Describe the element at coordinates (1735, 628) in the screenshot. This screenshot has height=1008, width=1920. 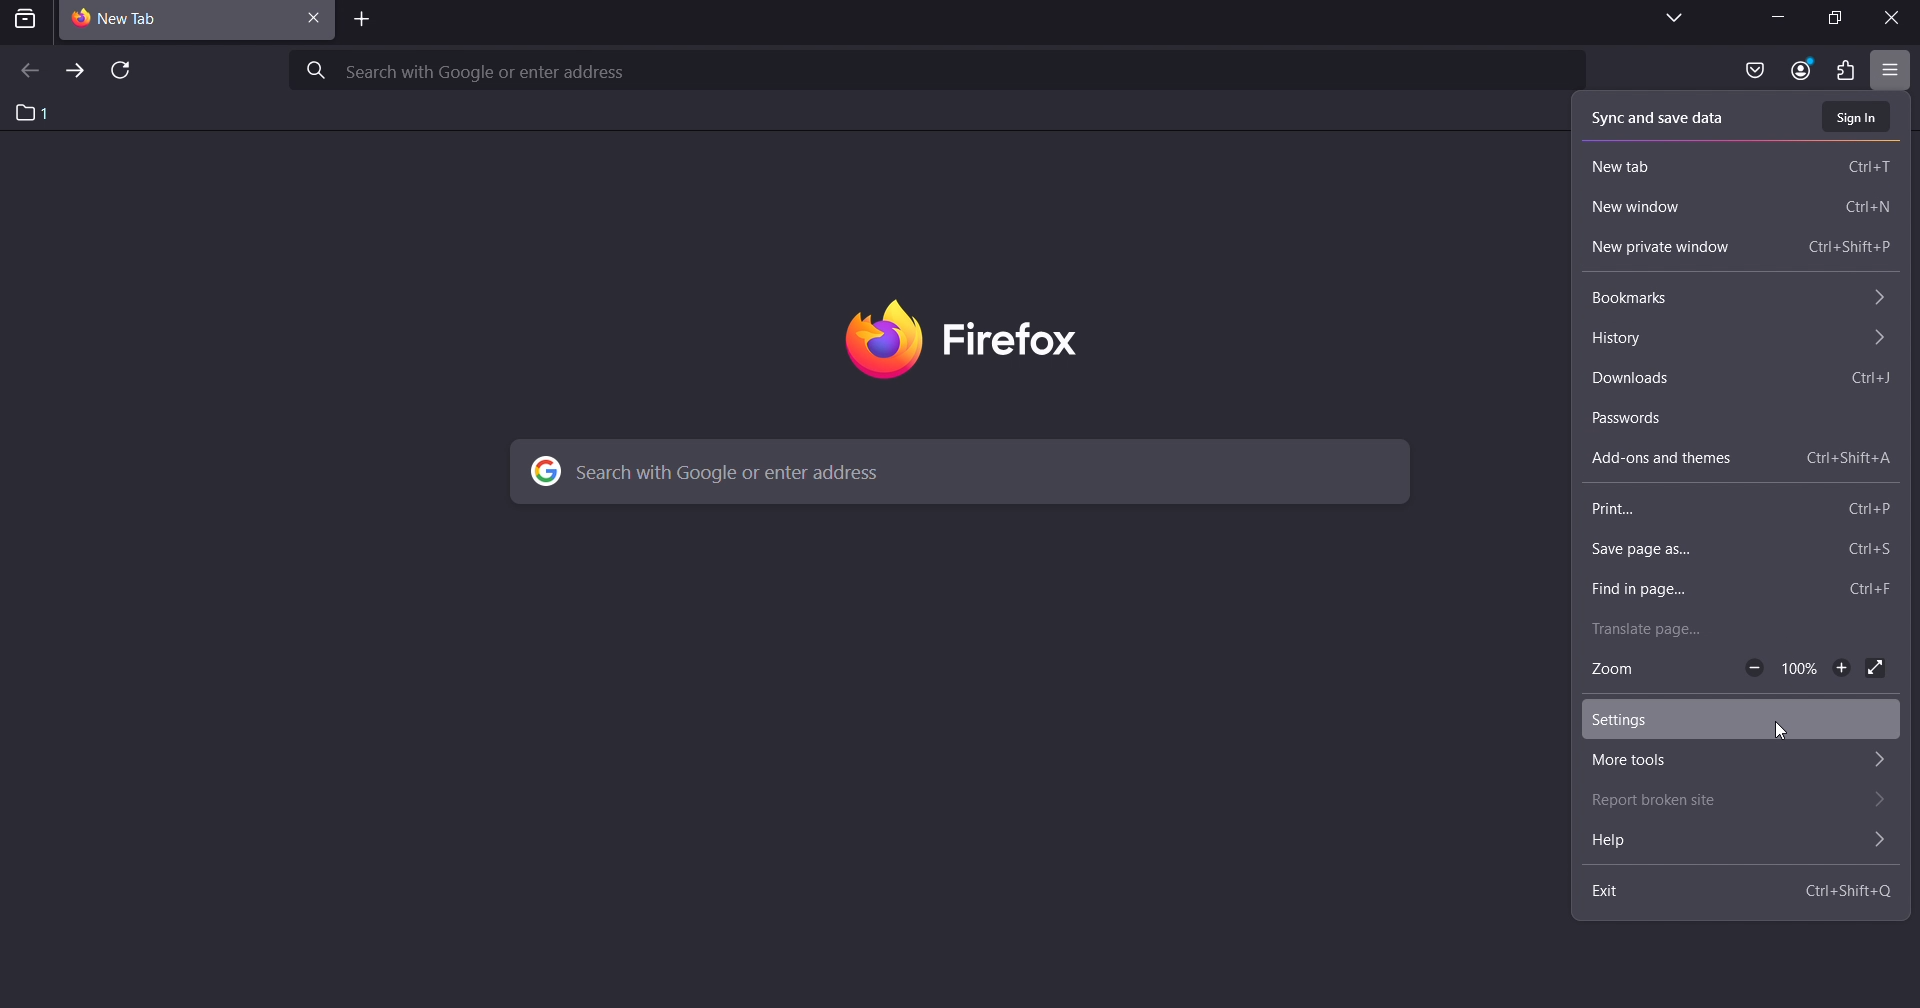
I see `translate page` at that location.